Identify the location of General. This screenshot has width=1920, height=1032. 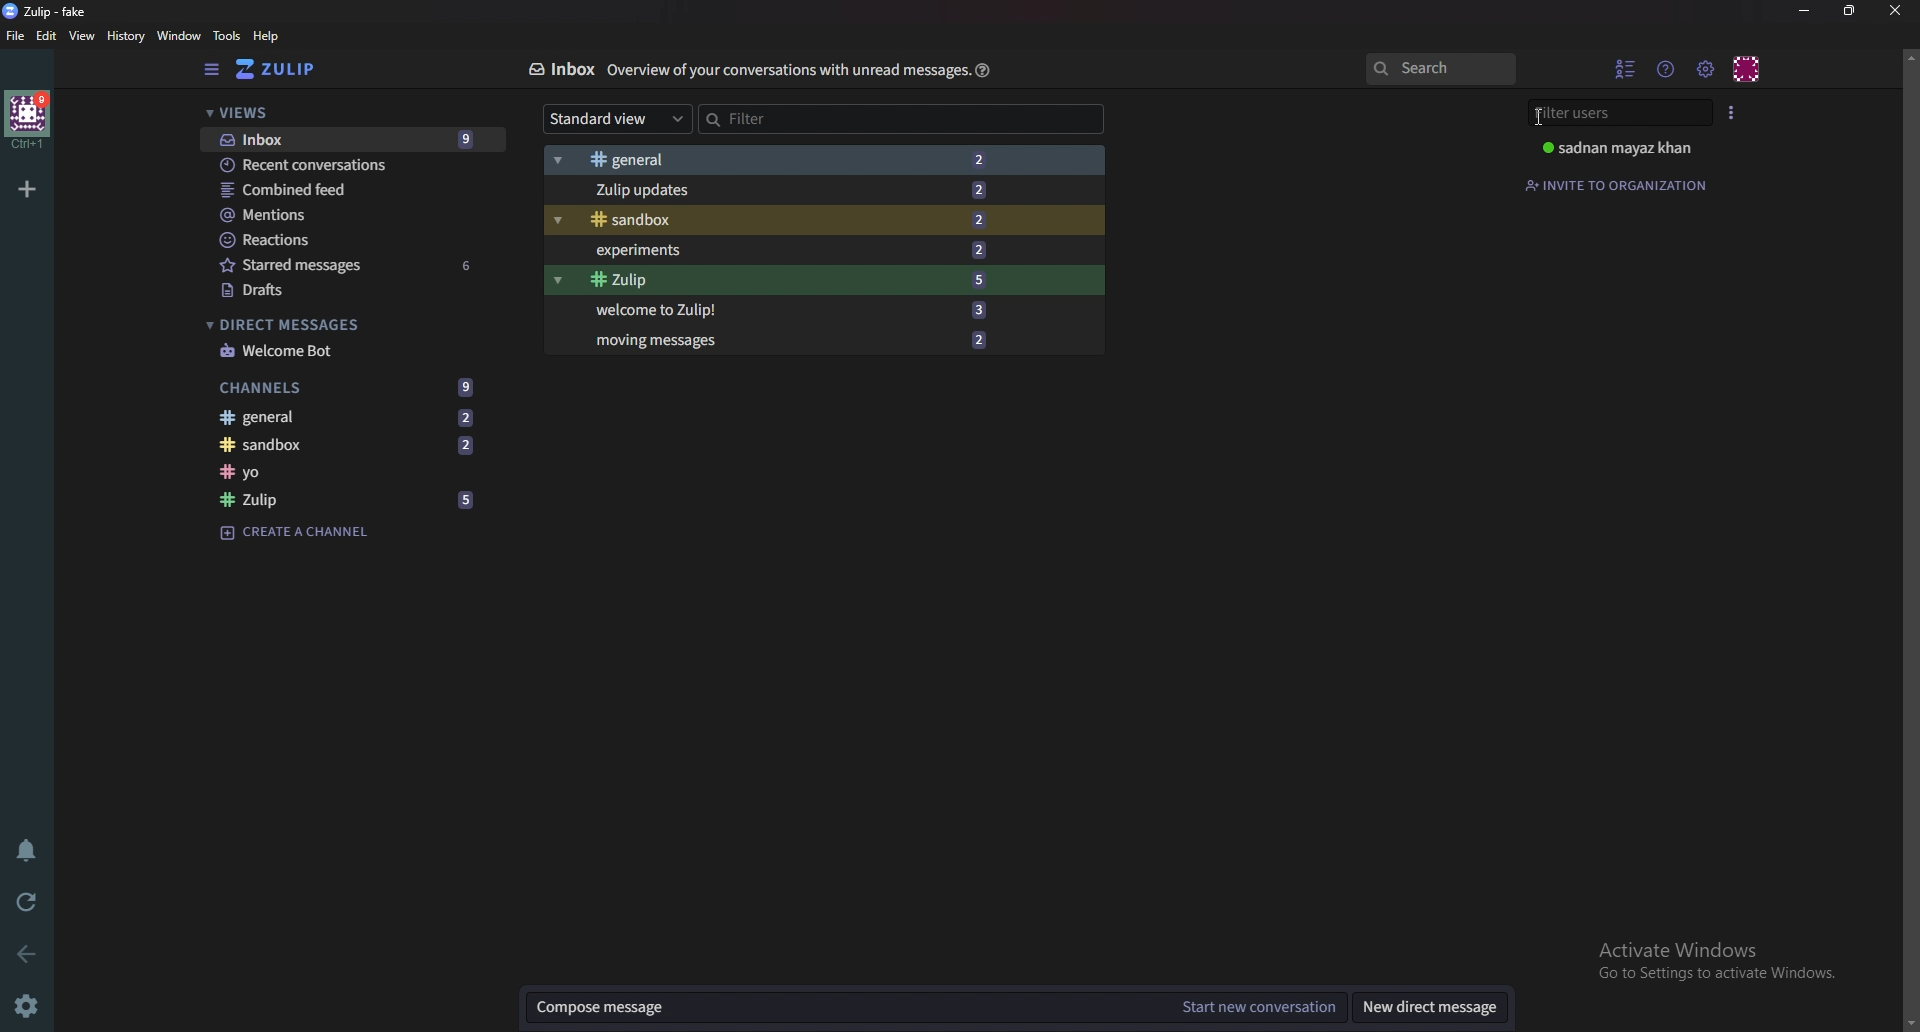
(351, 419).